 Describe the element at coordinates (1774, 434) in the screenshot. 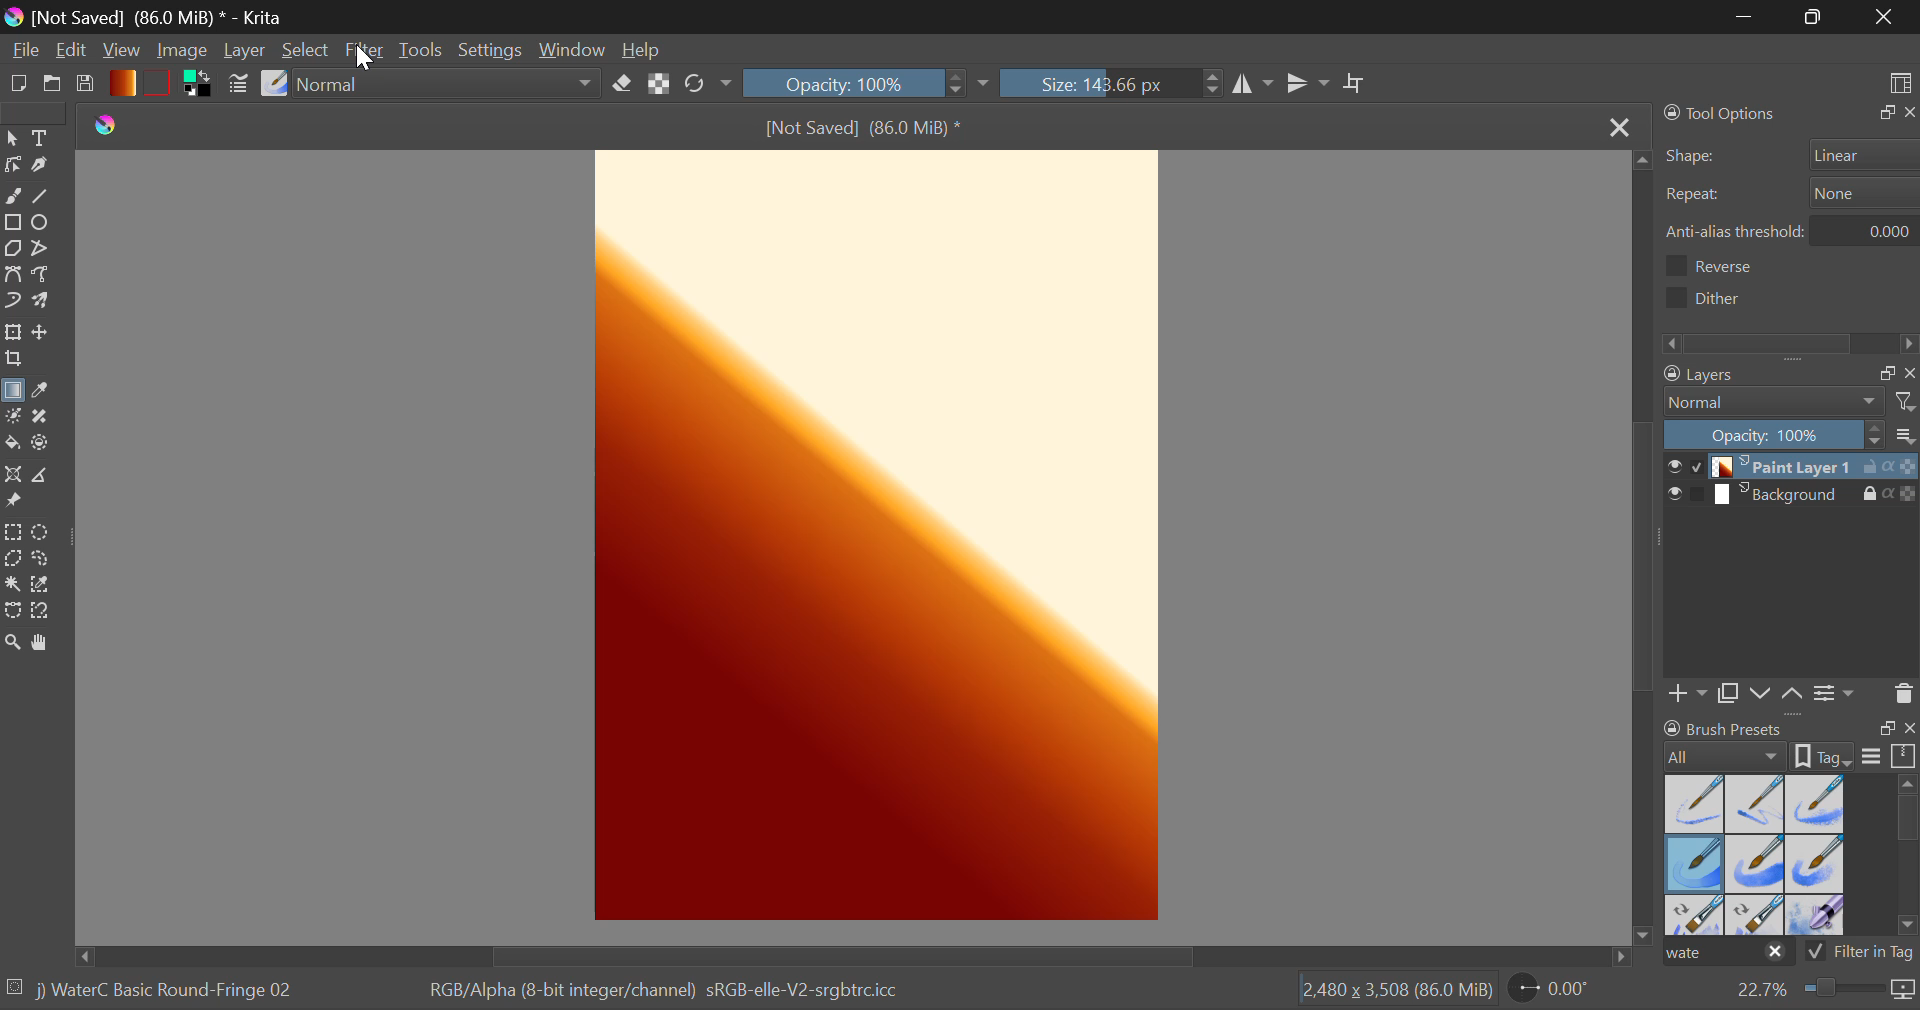

I see `opacity scale` at that location.